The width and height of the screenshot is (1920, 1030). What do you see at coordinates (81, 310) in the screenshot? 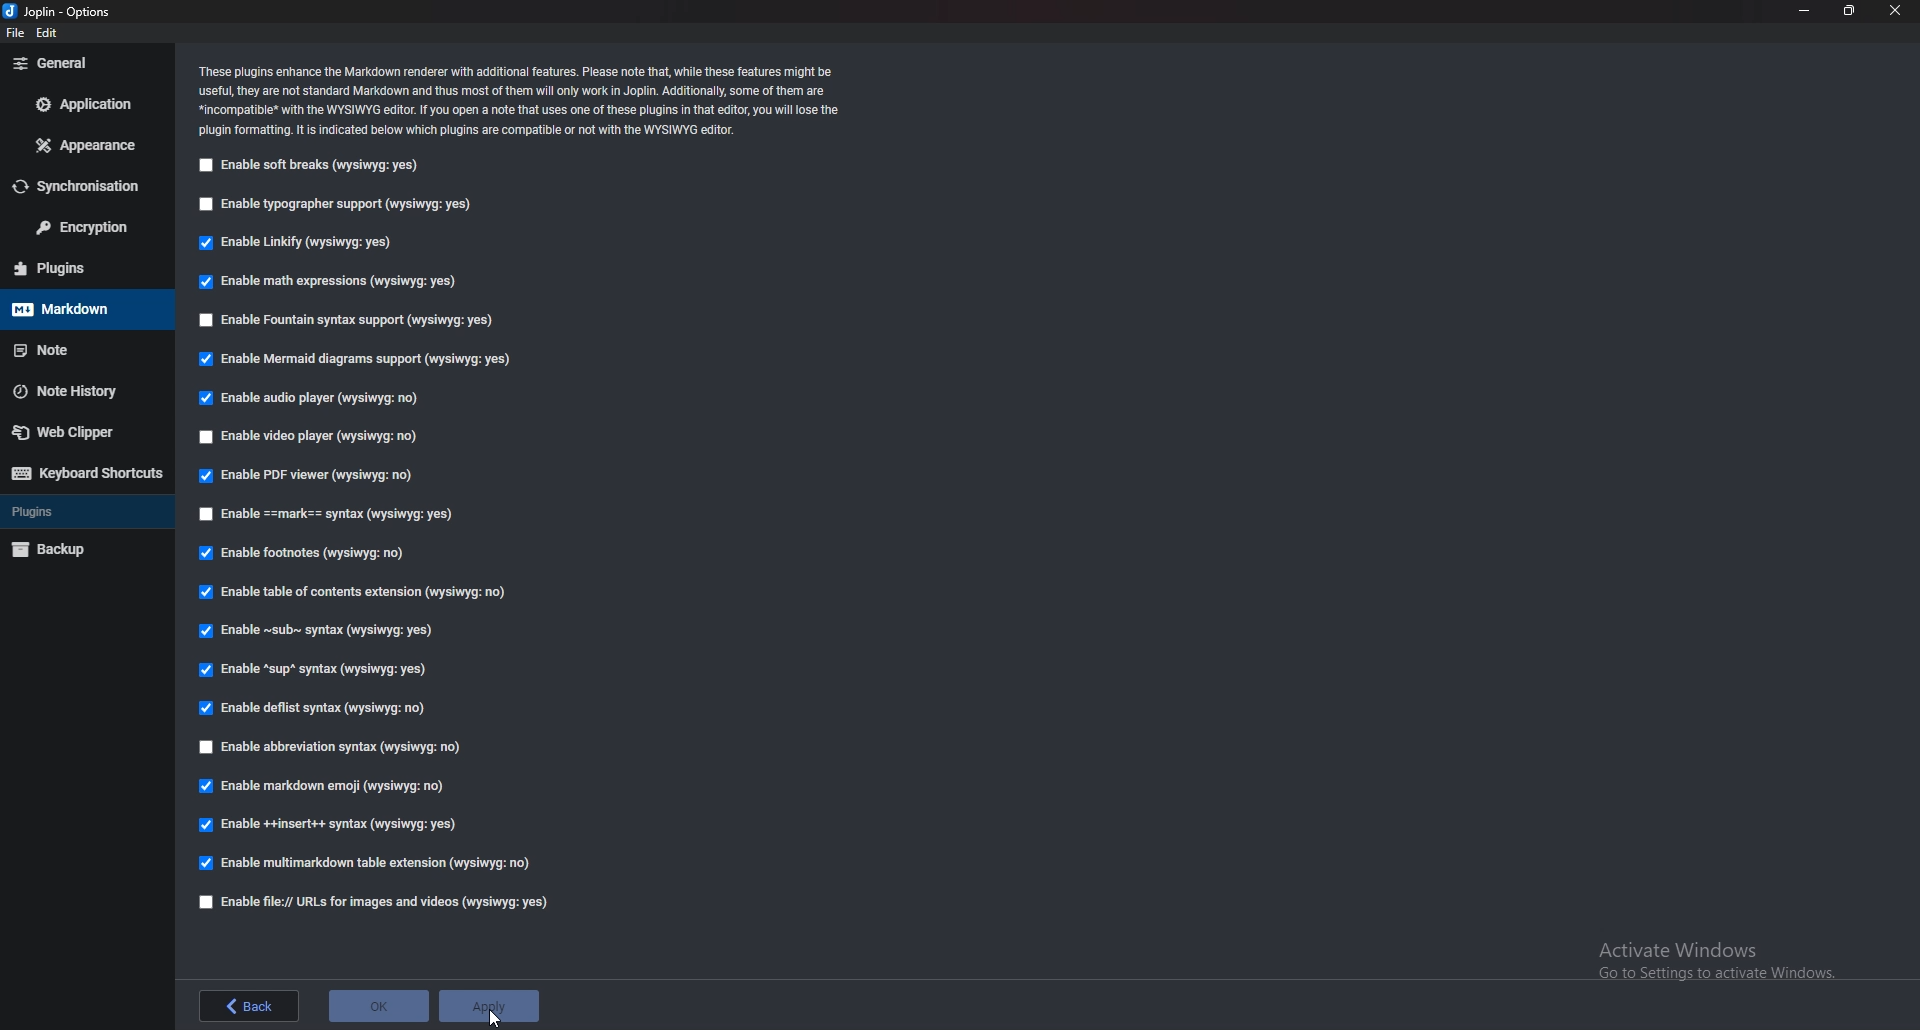
I see `Mark down` at bounding box center [81, 310].